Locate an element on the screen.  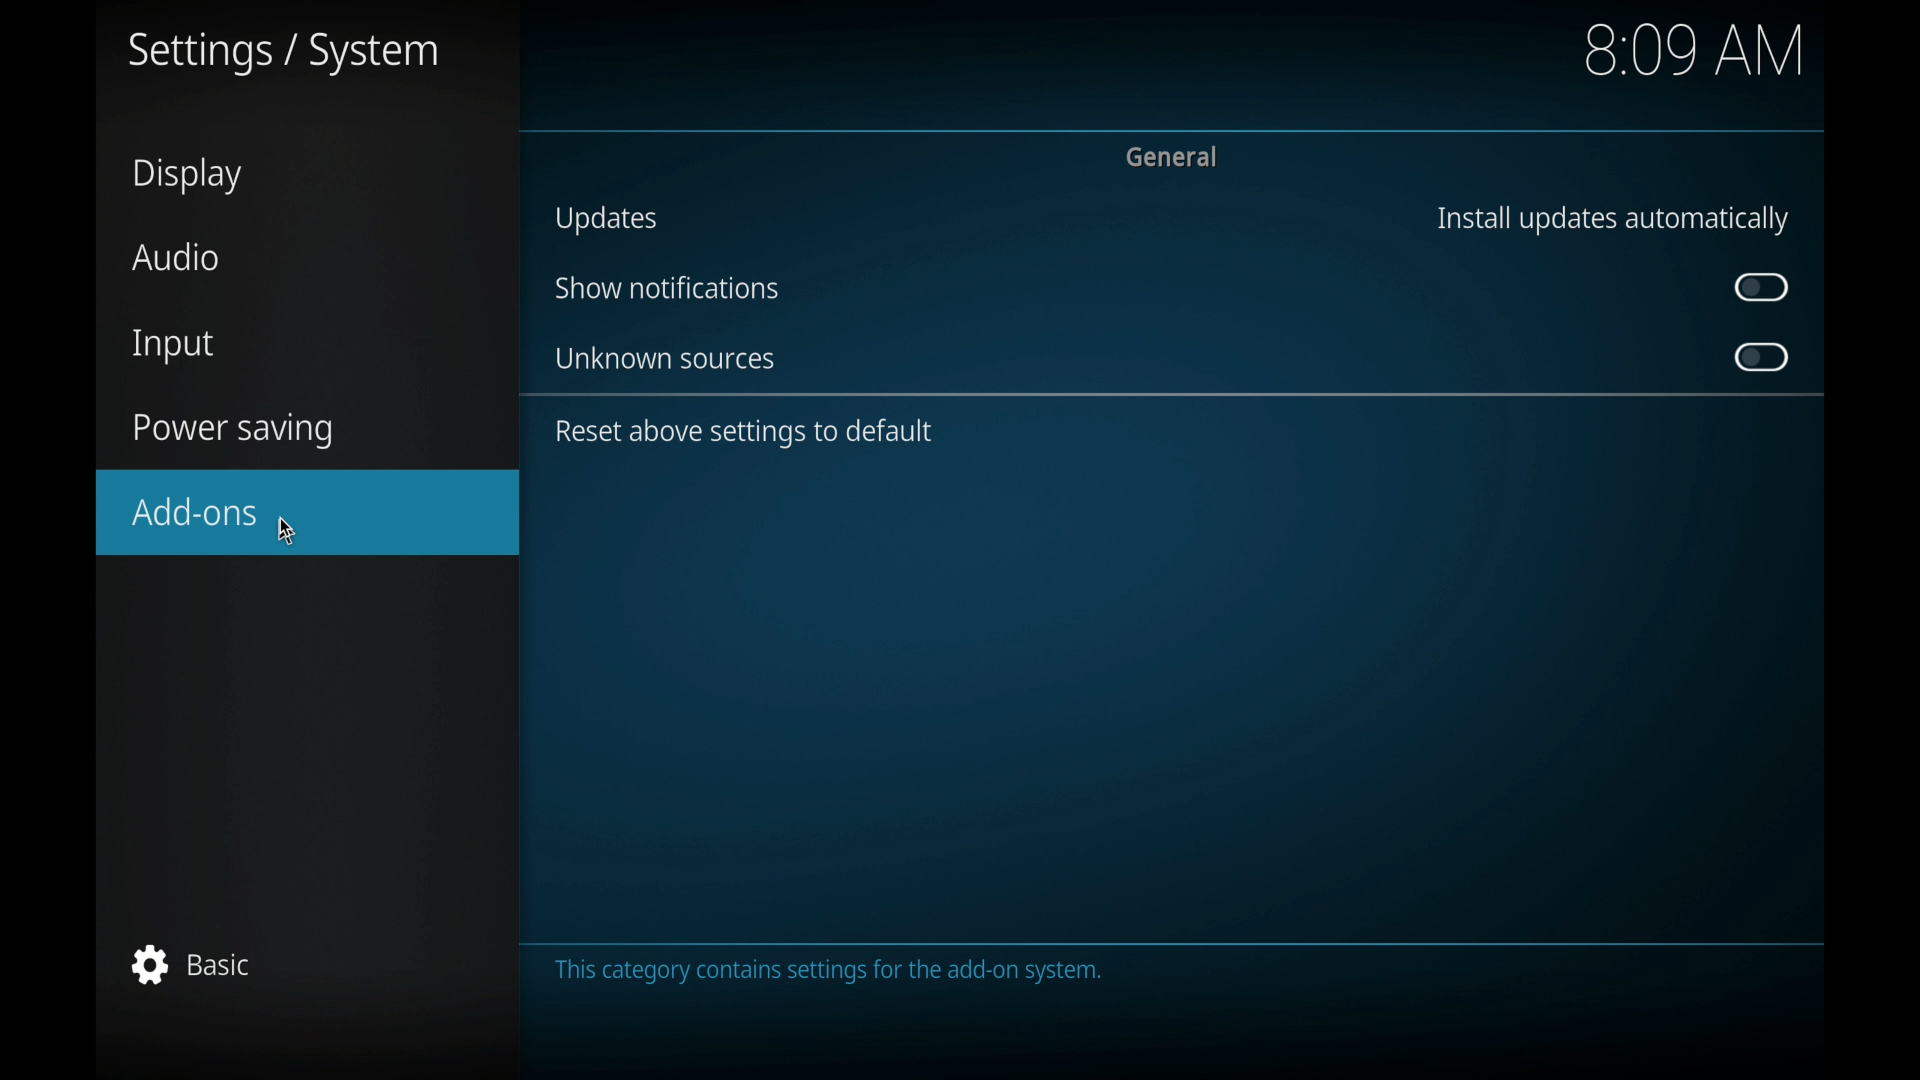
general is located at coordinates (1175, 157).